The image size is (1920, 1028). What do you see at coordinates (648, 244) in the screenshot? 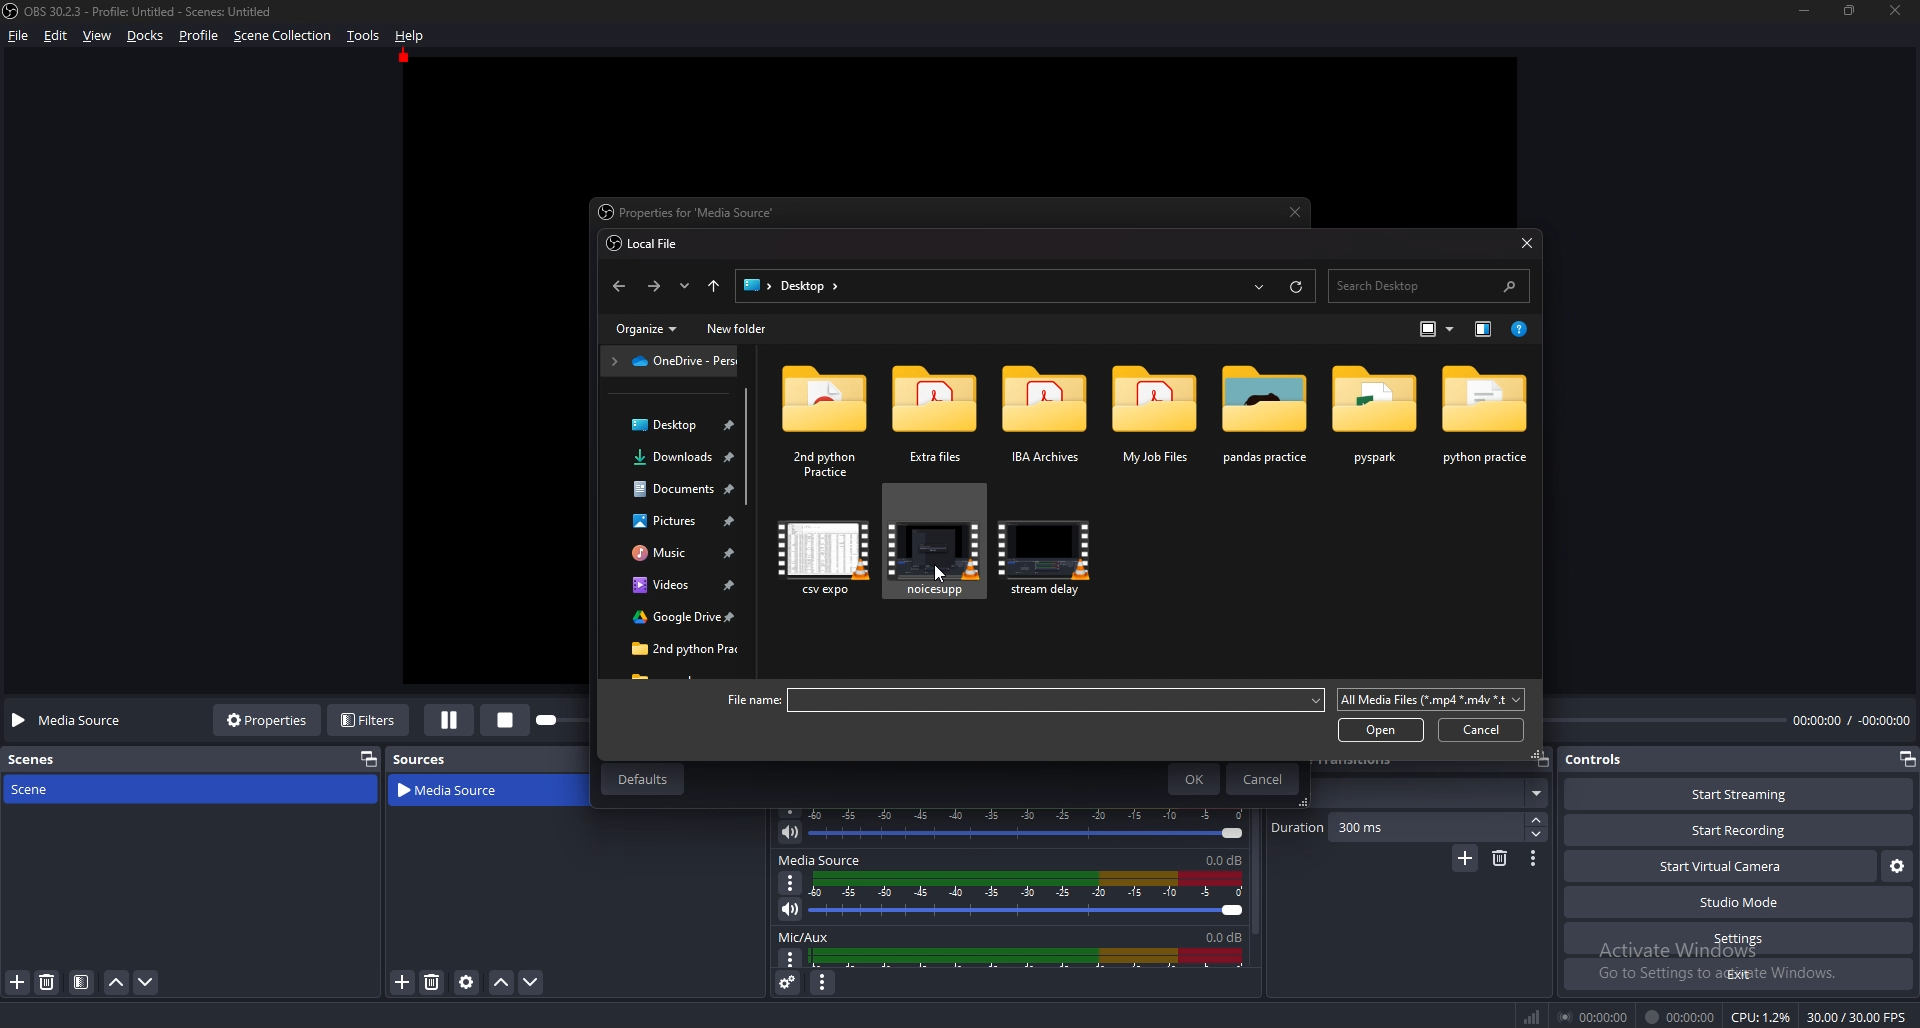
I see `Local file` at bounding box center [648, 244].